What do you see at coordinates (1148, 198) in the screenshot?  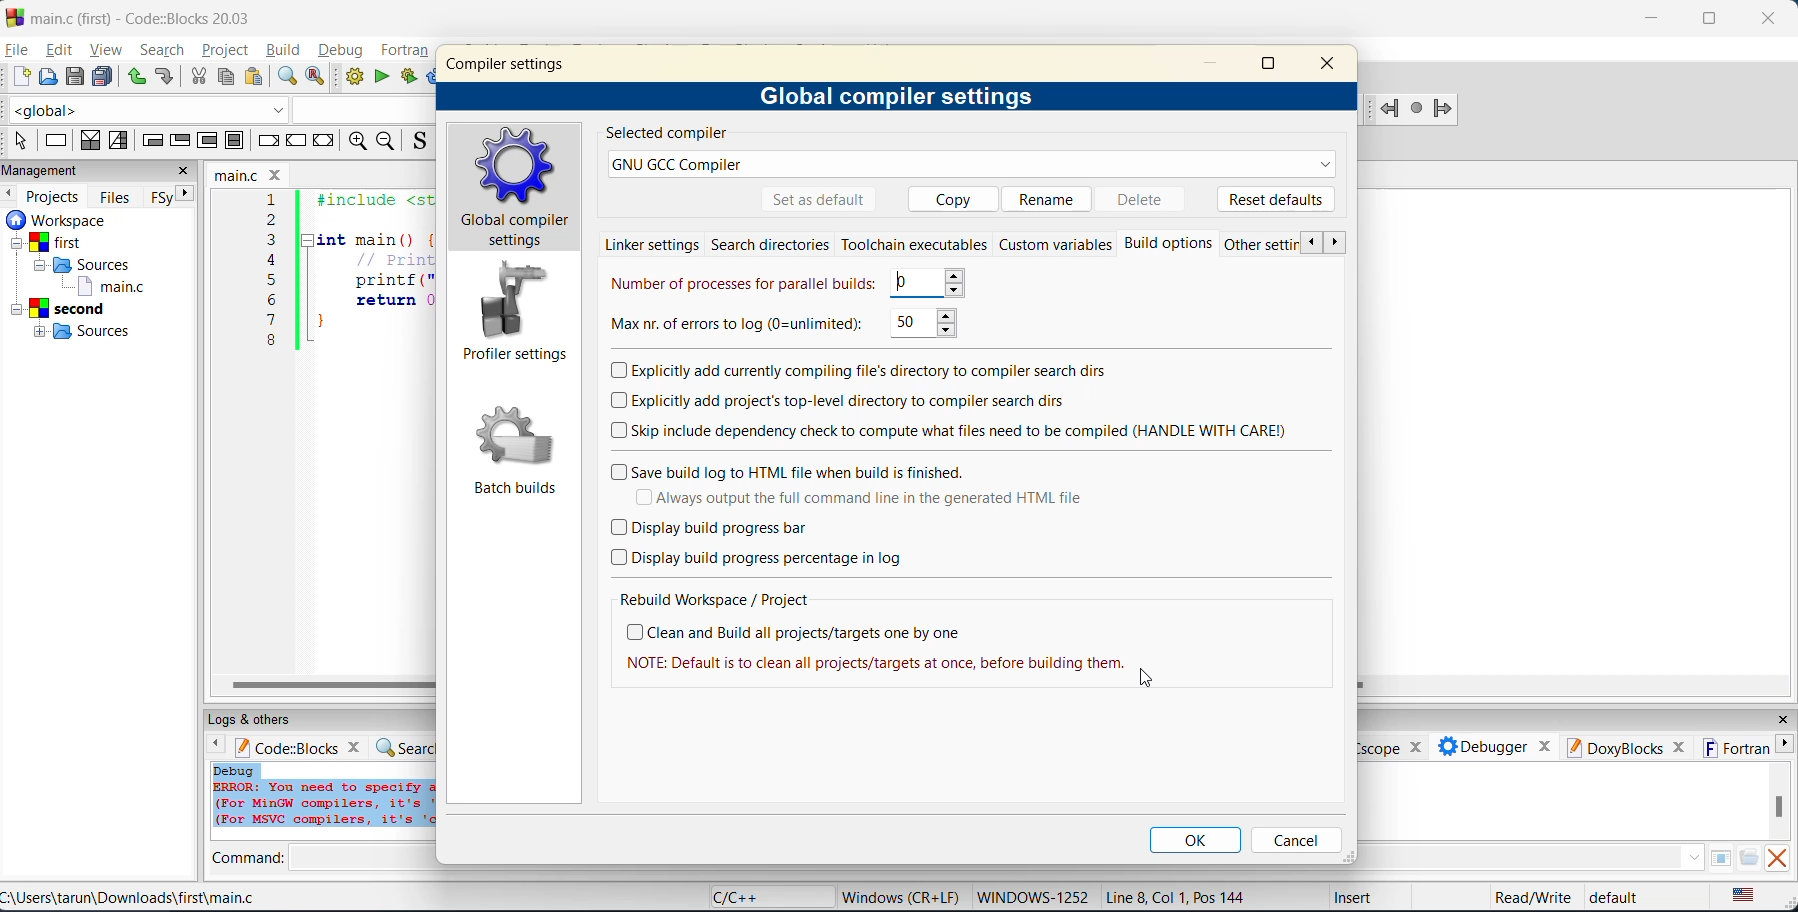 I see `delete` at bounding box center [1148, 198].